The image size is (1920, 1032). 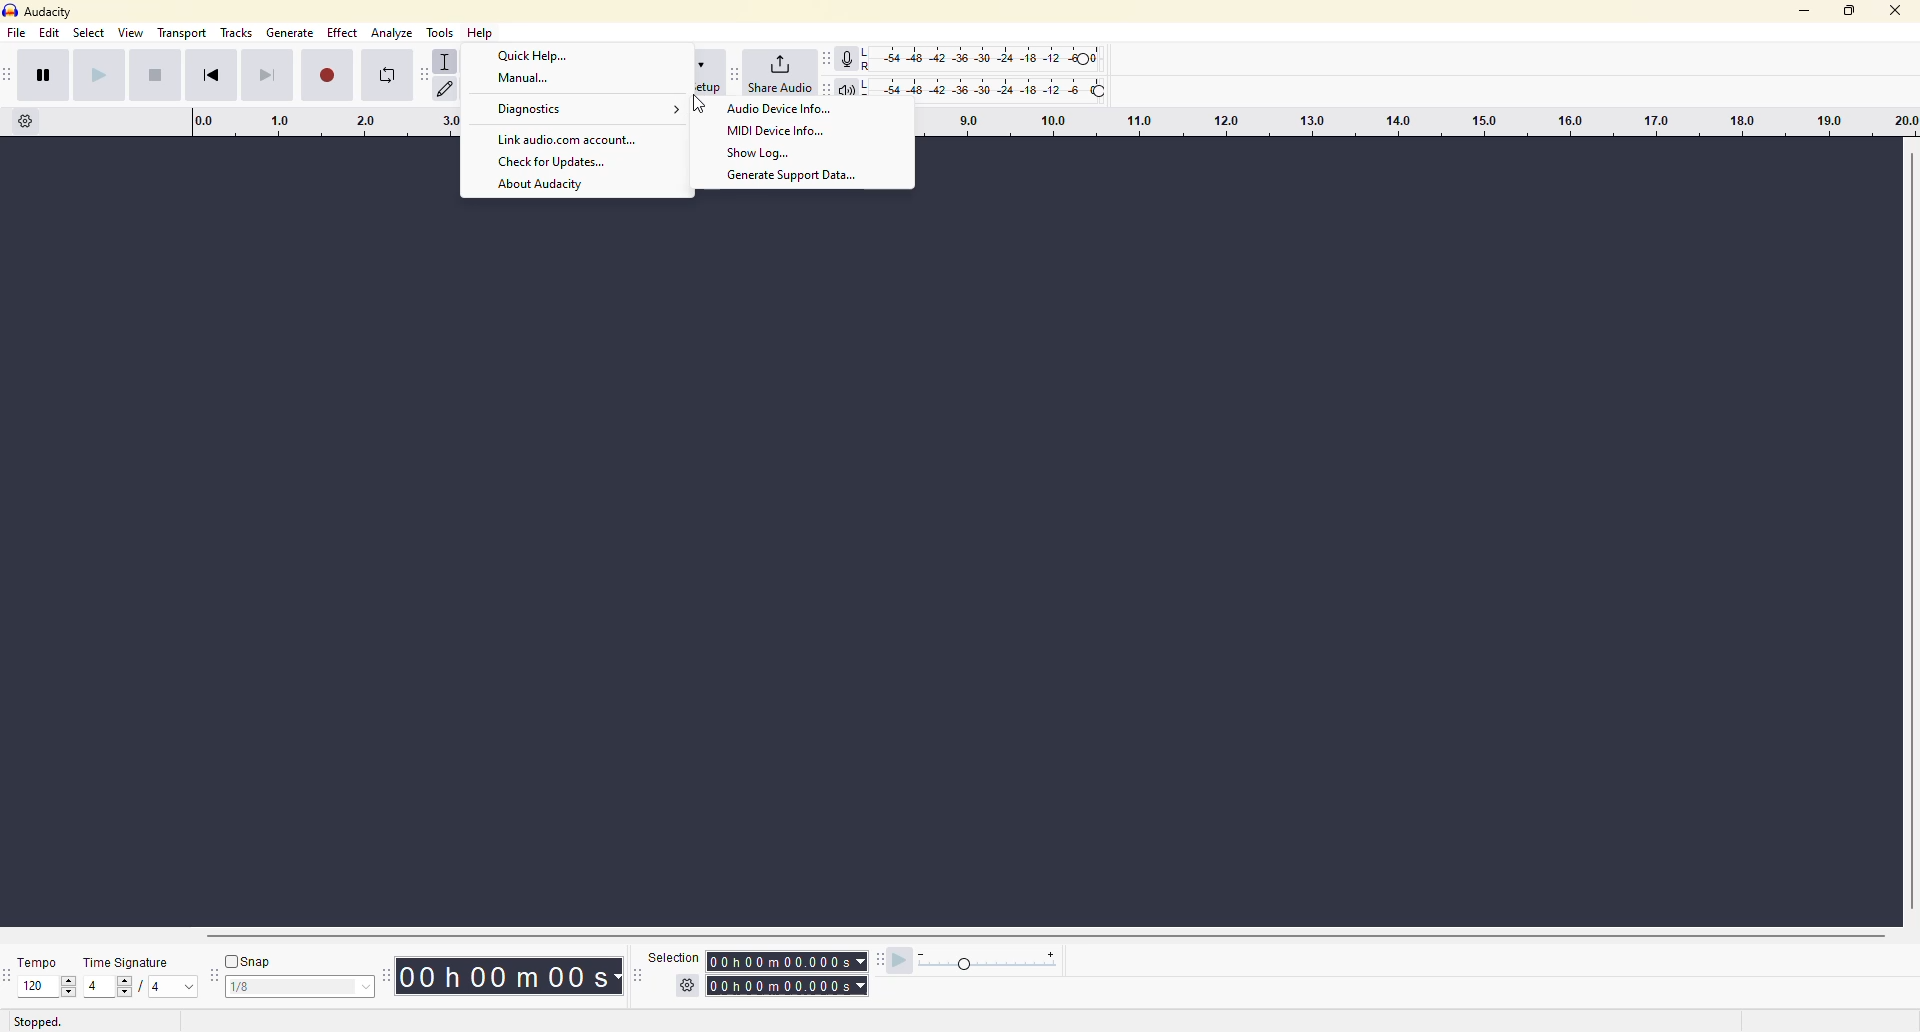 What do you see at coordinates (779, 110) in the screenshot?
I see `Audio Device Info,` at bounding box center [779, 110].